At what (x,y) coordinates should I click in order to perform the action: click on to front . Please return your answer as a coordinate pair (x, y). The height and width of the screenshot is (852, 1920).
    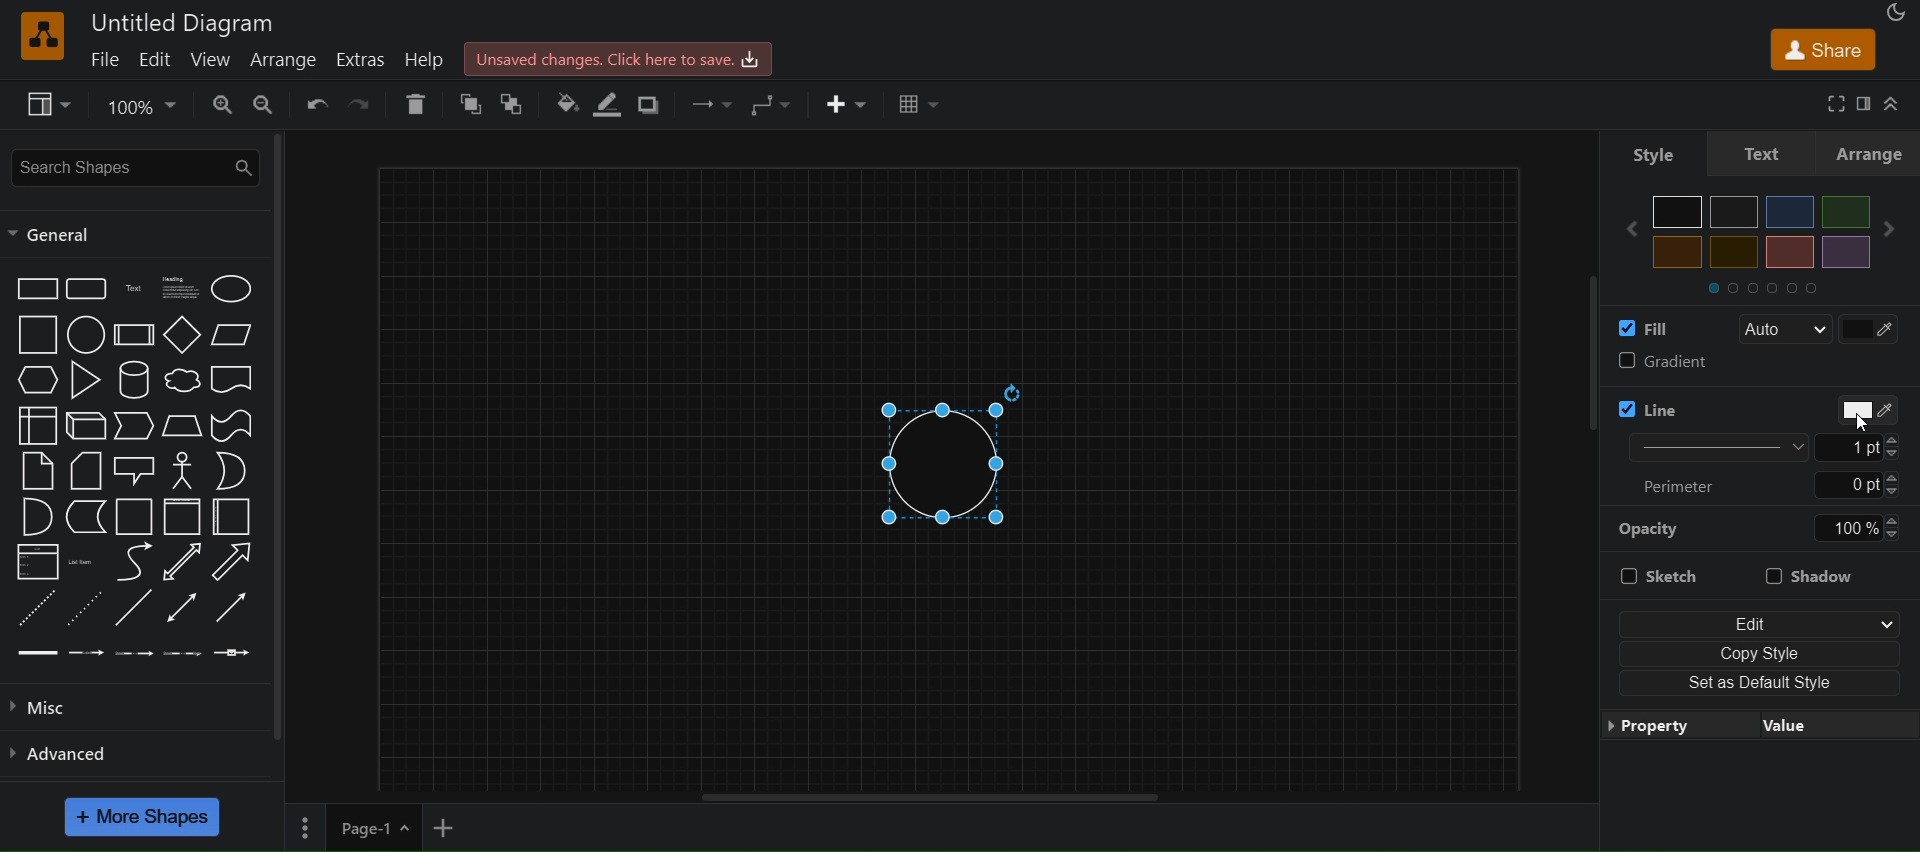
    Looking at the image, I should click on (511, 103).